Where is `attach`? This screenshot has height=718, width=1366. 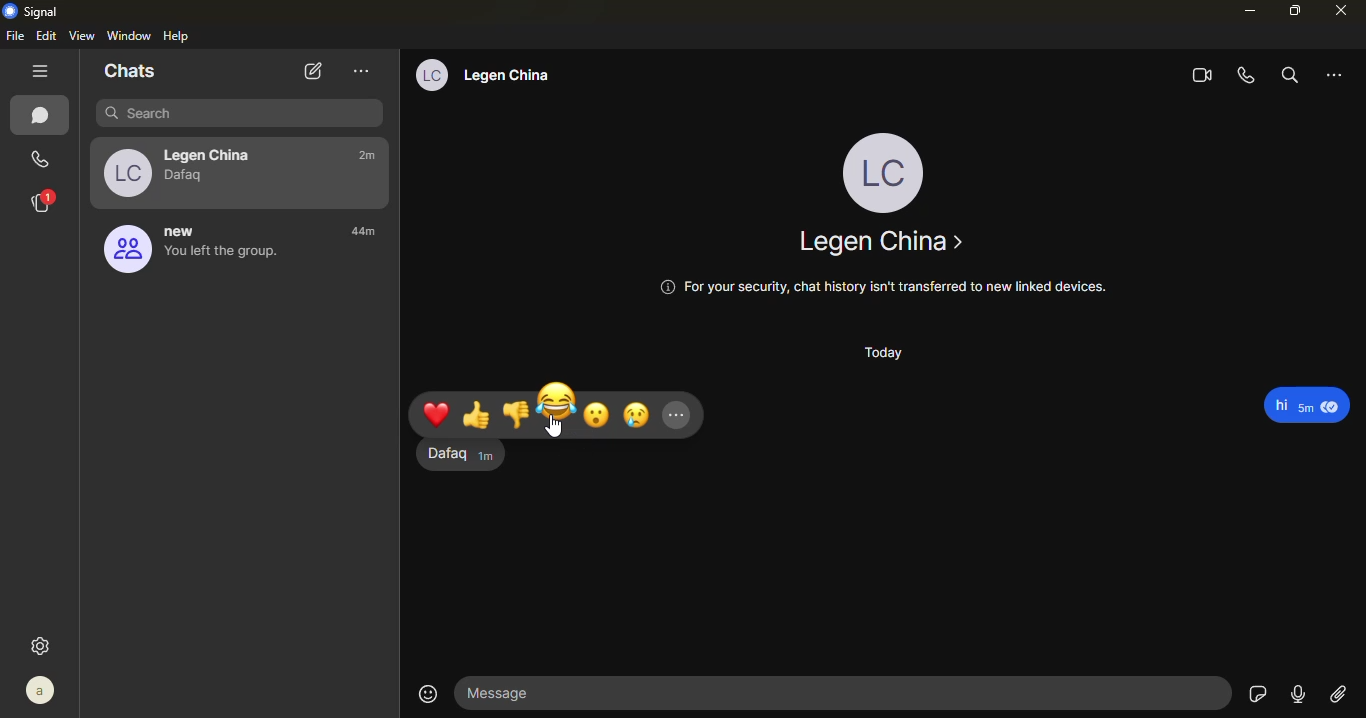 attach is located at coordinates (1339, 695).